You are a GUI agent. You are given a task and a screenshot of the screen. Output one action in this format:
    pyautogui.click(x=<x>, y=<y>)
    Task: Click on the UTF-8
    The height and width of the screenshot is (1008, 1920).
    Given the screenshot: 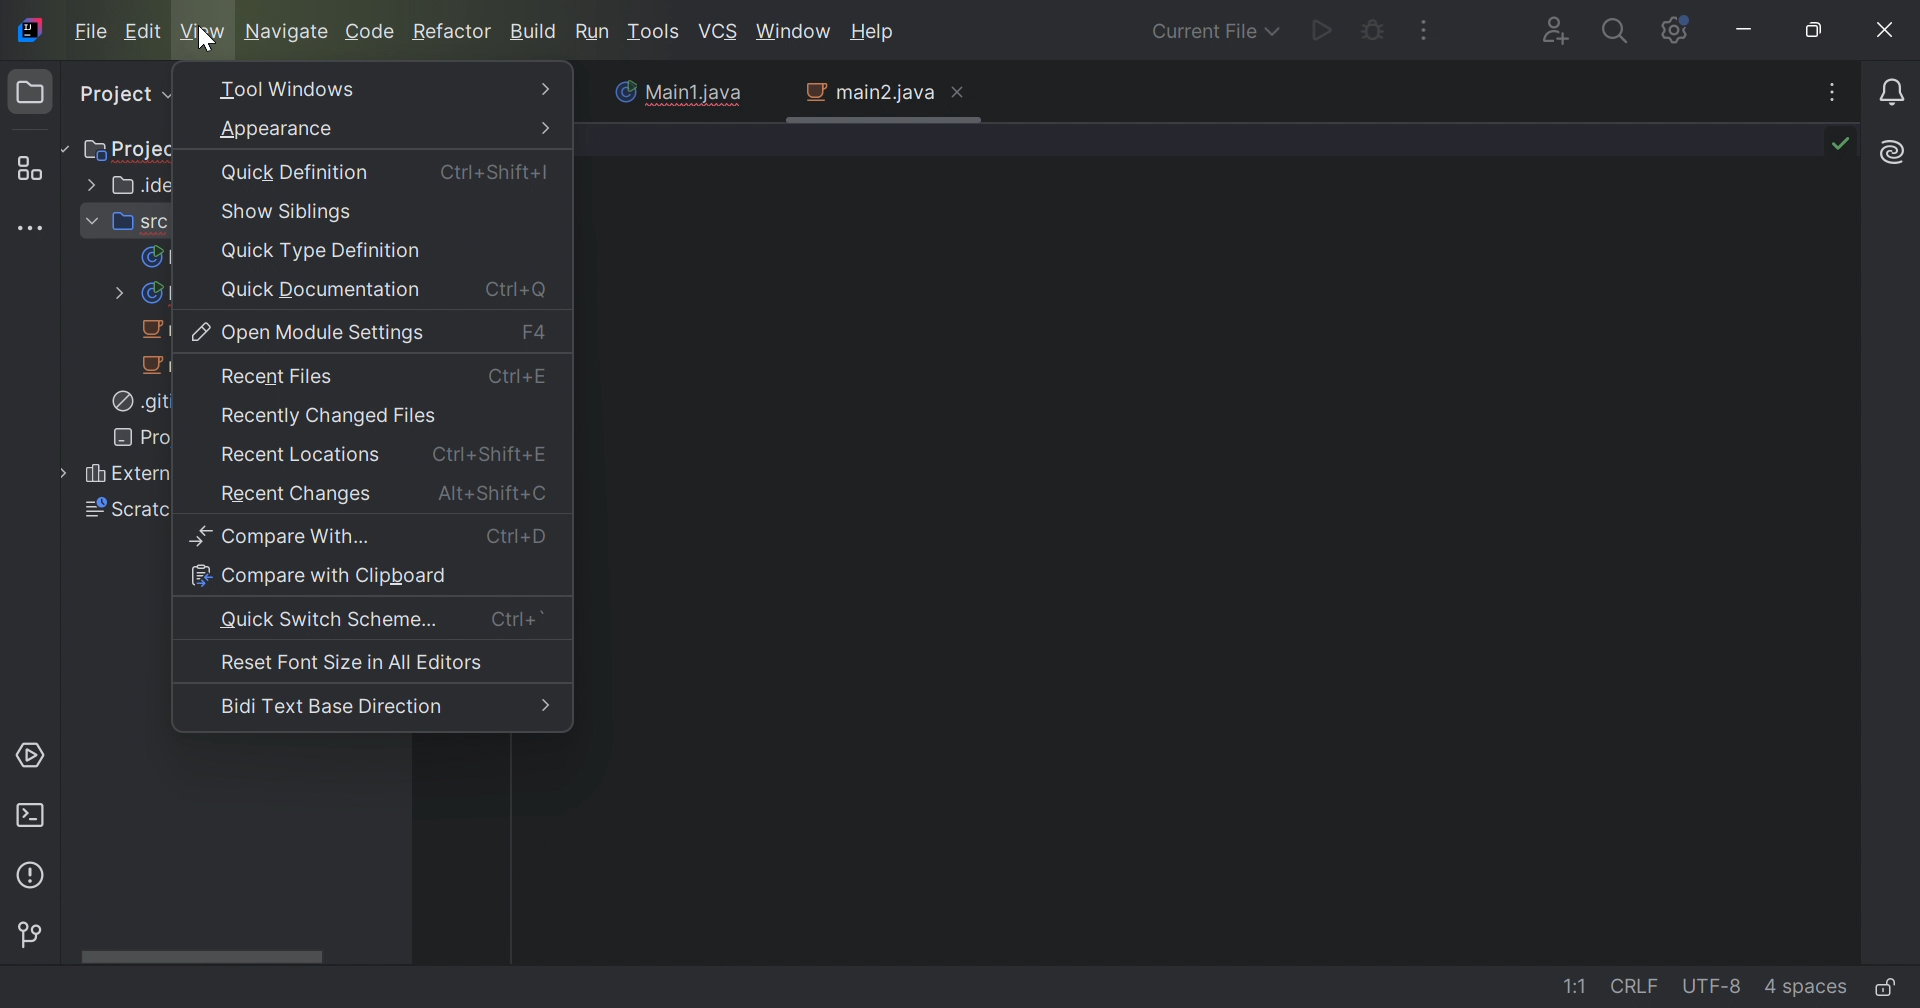 What is the action you would take?
    pyautogui.click(x=1715, y=987)
    